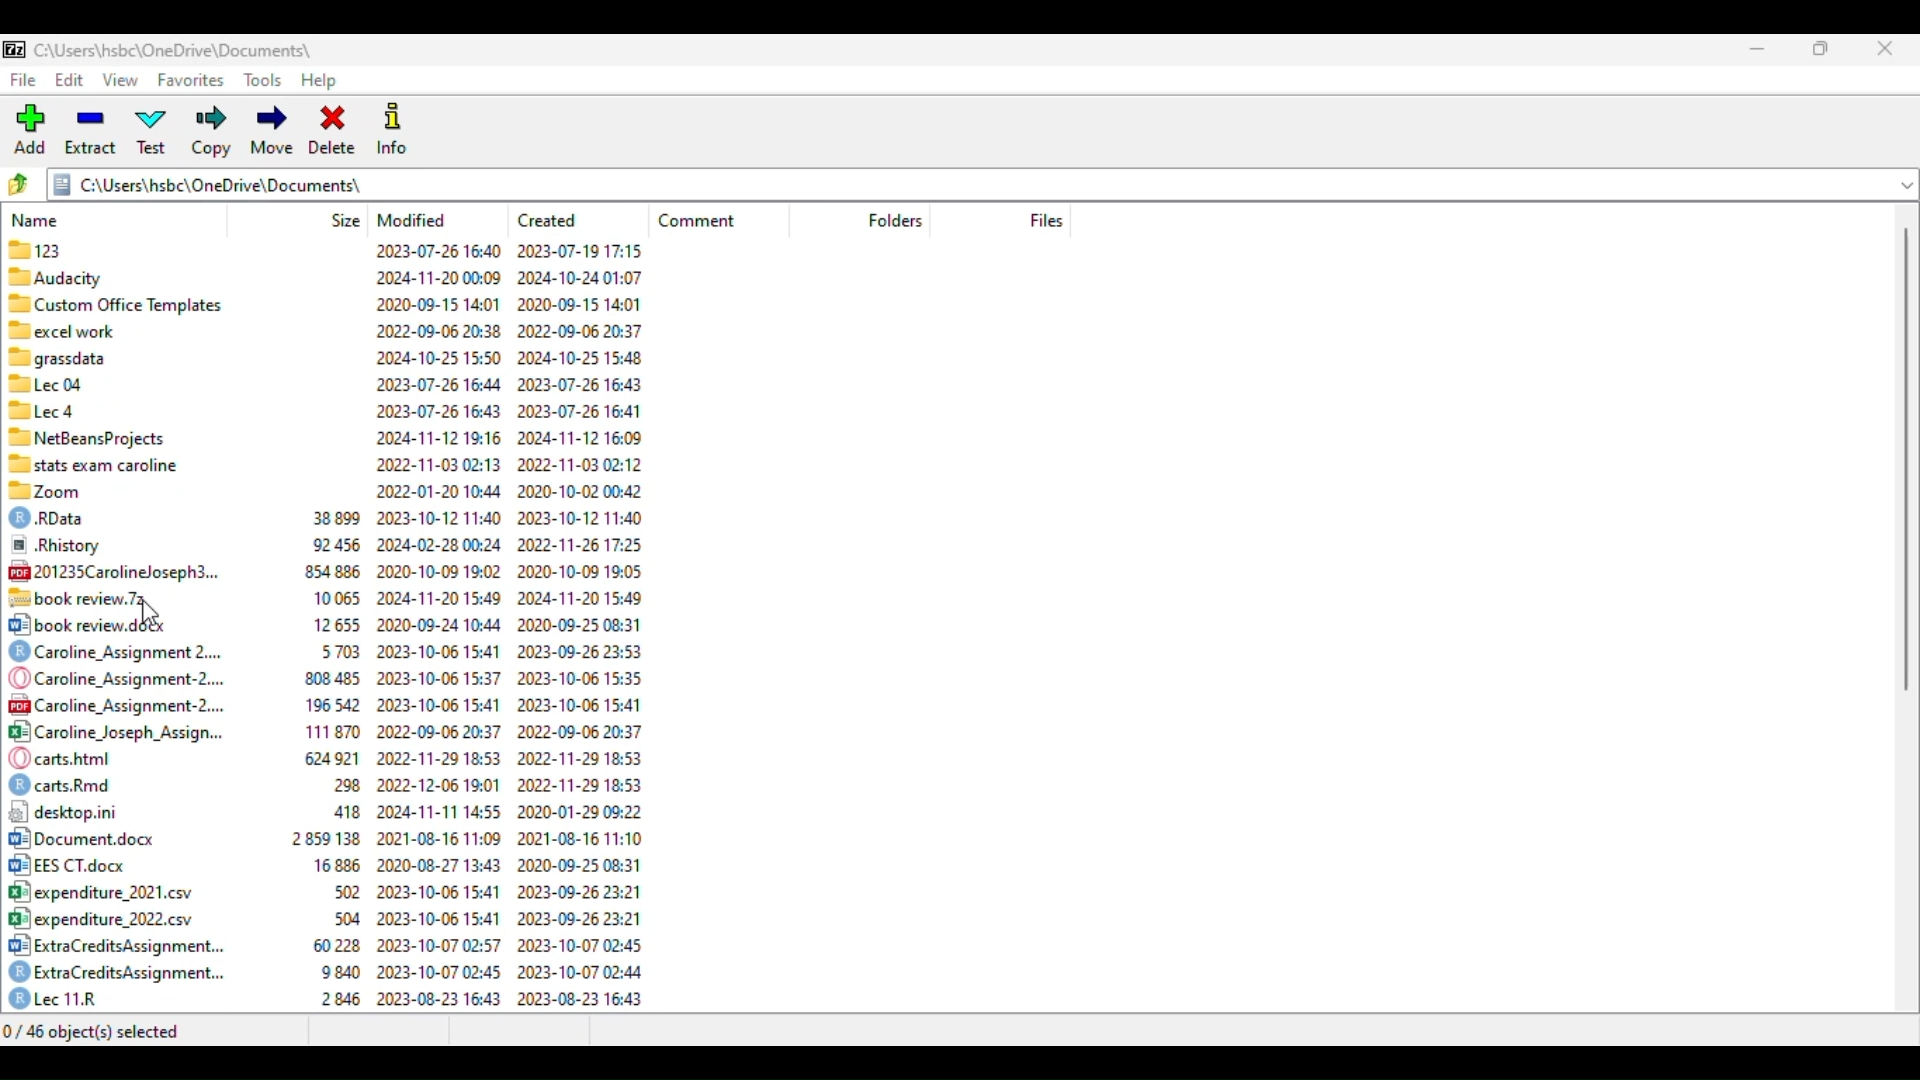 This screenshot has height=1080, width=1920. What do you see at coordinates (16, 49) in the screenshot?
I see `logo` at bounding box center [16, 49].